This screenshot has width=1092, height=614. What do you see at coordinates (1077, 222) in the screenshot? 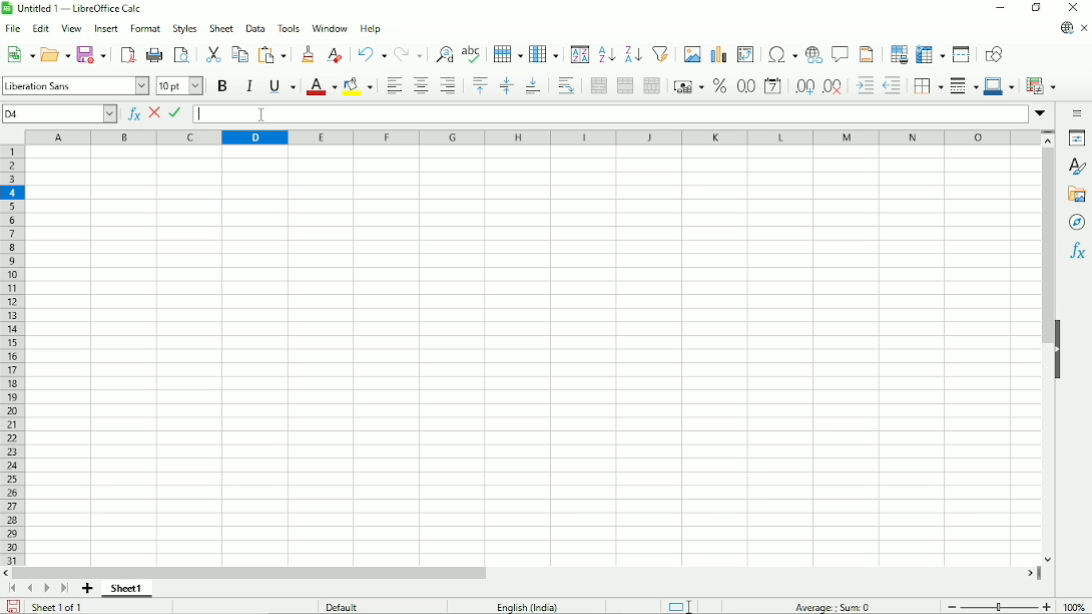
I see `Navigator` at bounding box center [1077, 222].